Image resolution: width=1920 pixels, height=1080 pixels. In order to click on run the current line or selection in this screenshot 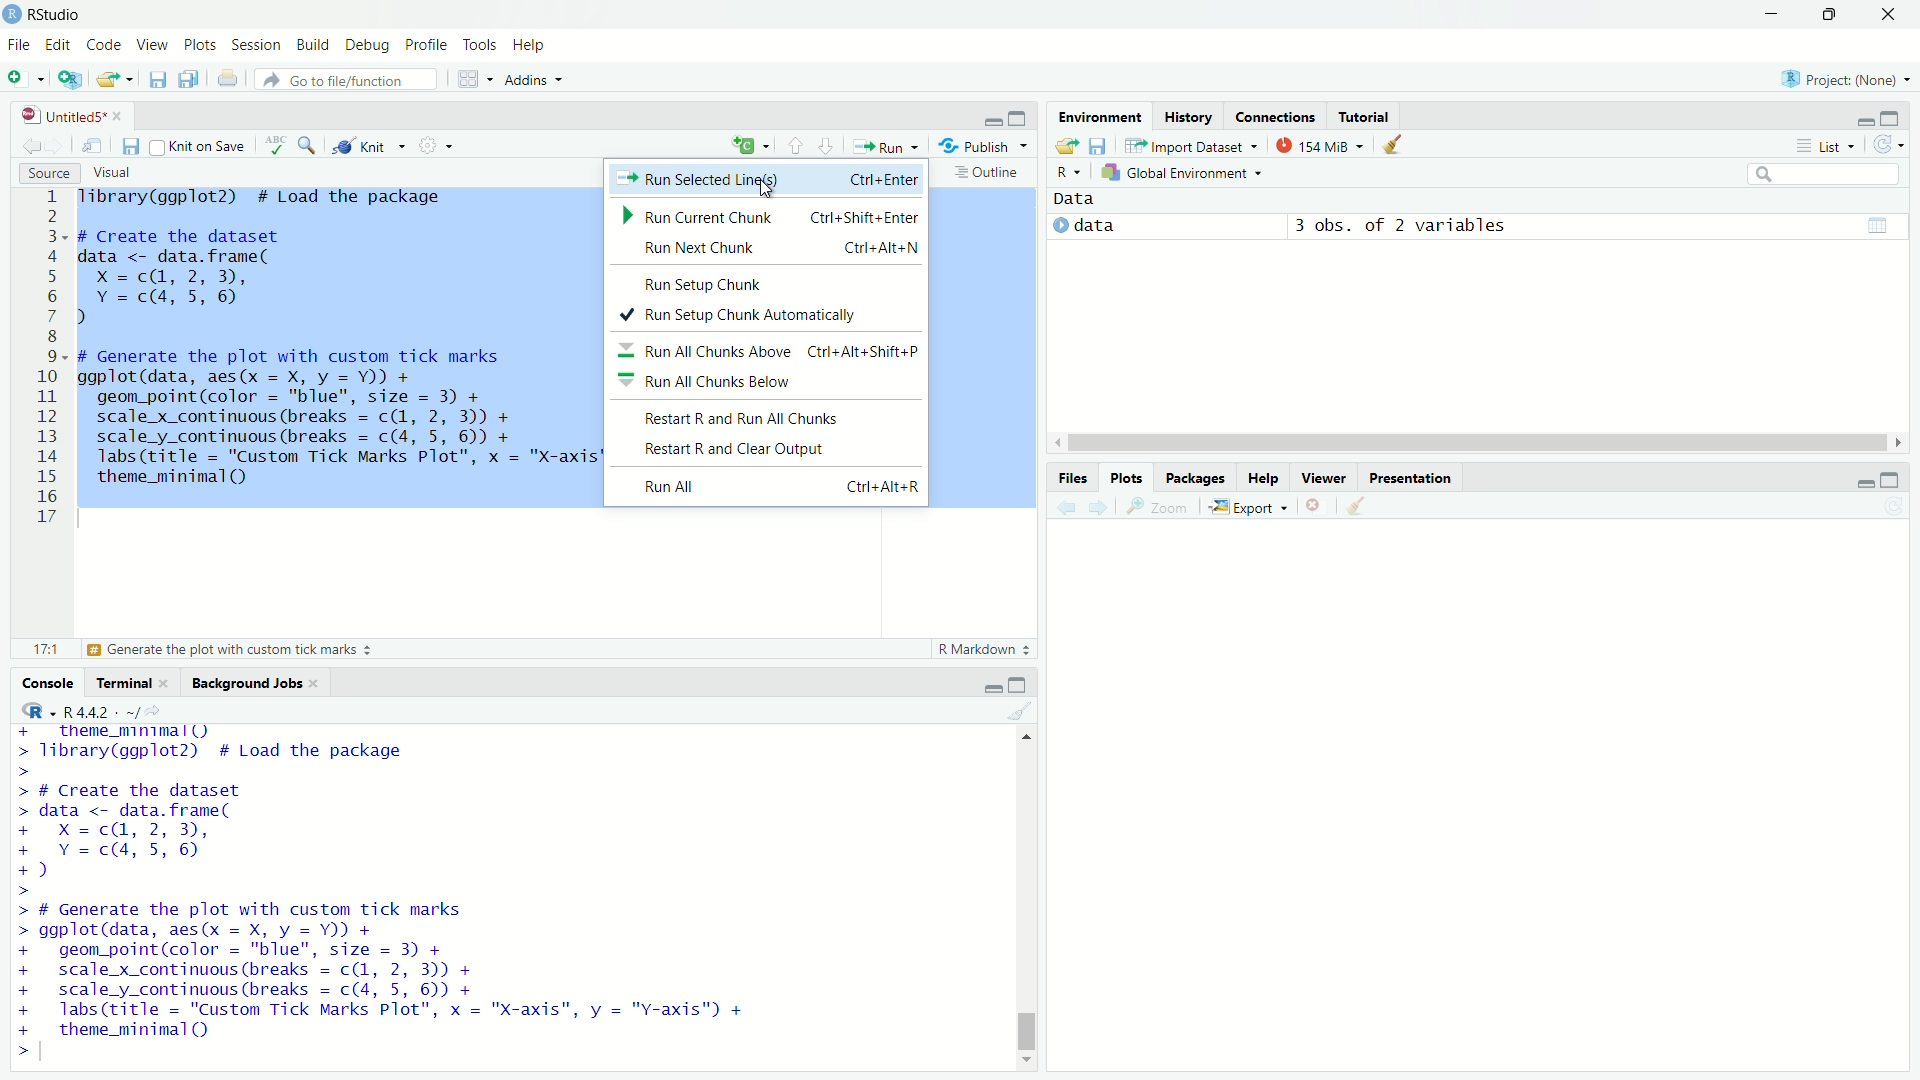, I will do `click(892, 147)`.